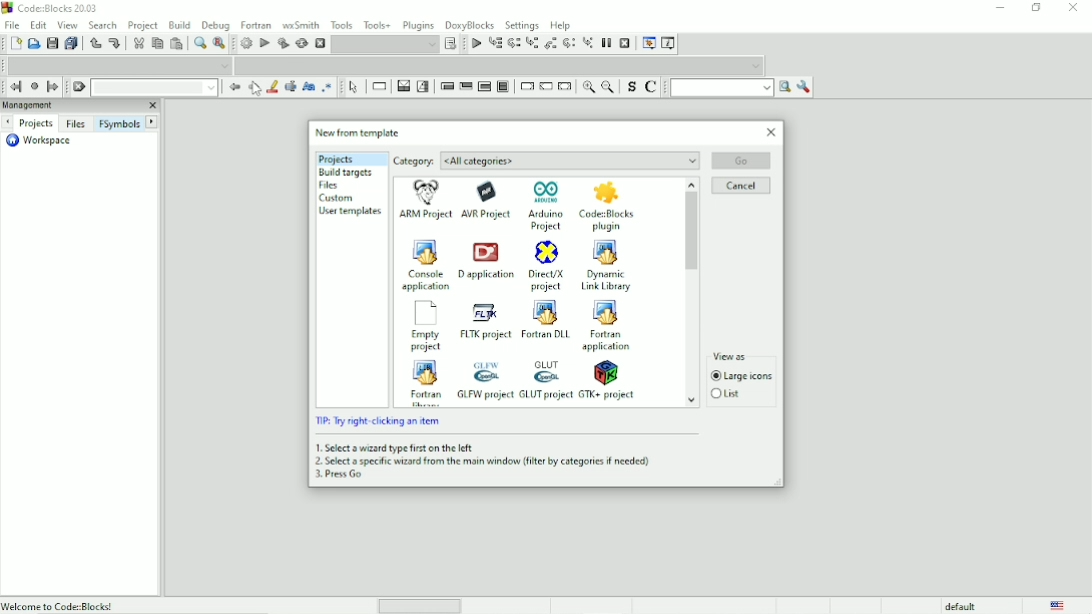  What do you see at coordinates (531, 44) in the screenshot?
I see `Step into` at bounding box center [531, 44].